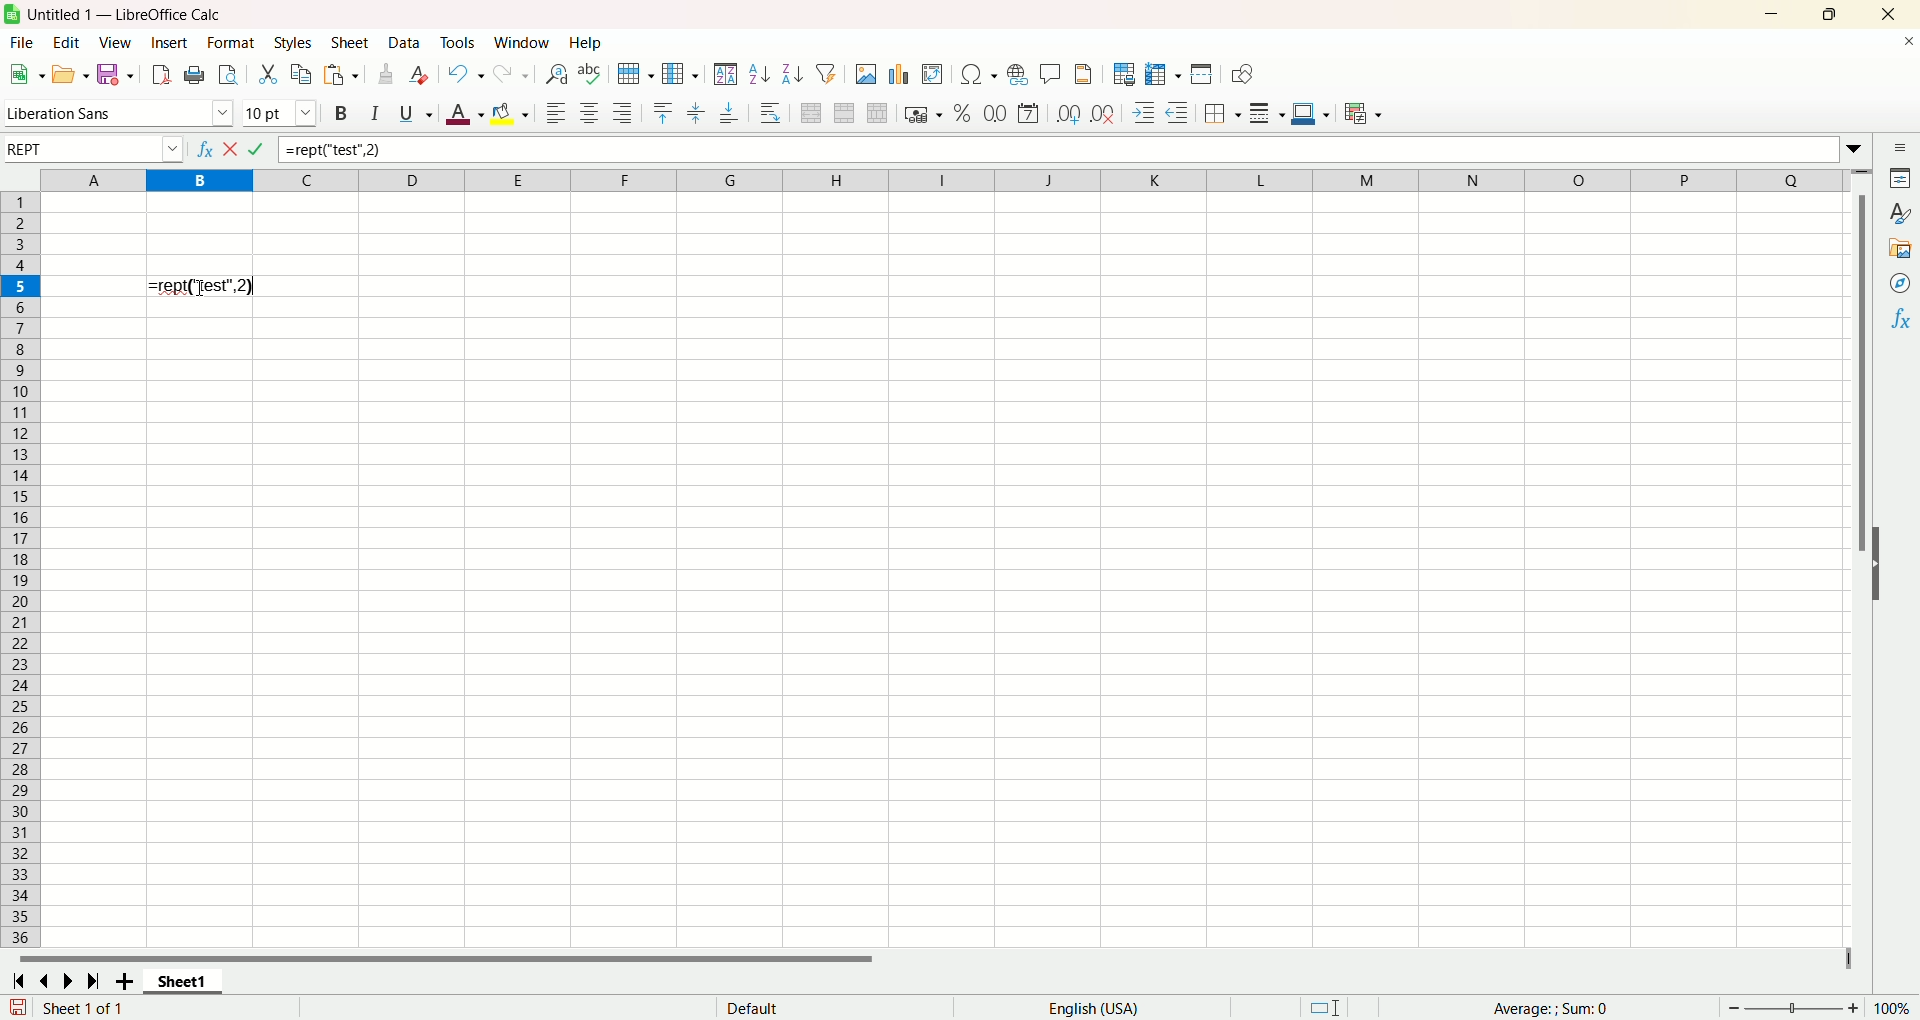 Image resolution: width=1920 pixels, height=1020 pixels. What do you see at coordinates (207, 285) in the screenshot?
I see `formula` at bounding box center [207, 285].